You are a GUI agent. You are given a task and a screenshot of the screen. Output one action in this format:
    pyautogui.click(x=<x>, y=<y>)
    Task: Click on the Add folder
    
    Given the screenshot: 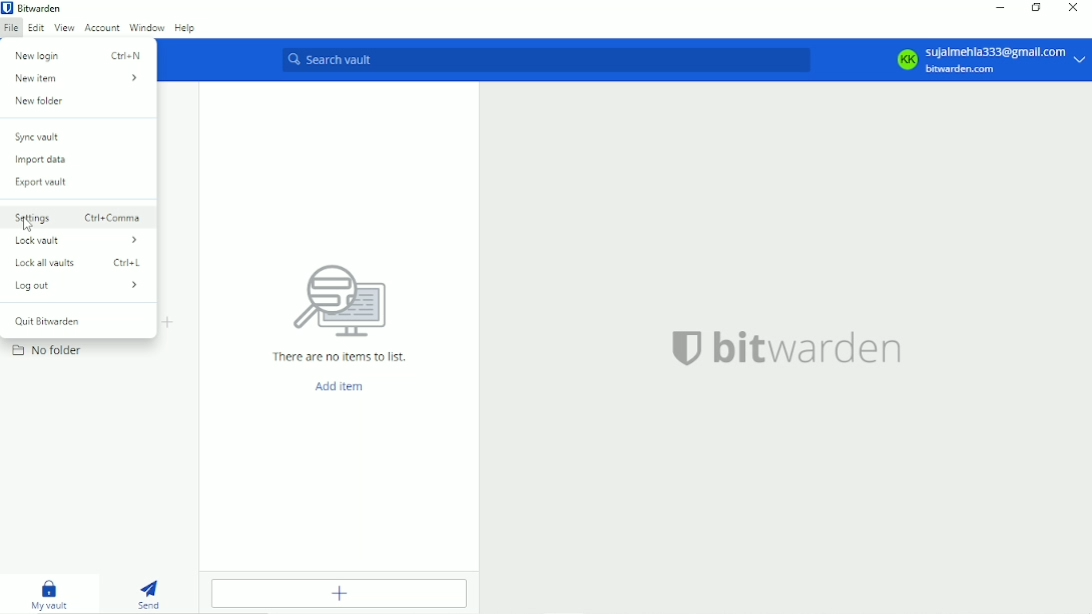 What is the action you would take?
    pyautogui.click(x=167, y=322)
    